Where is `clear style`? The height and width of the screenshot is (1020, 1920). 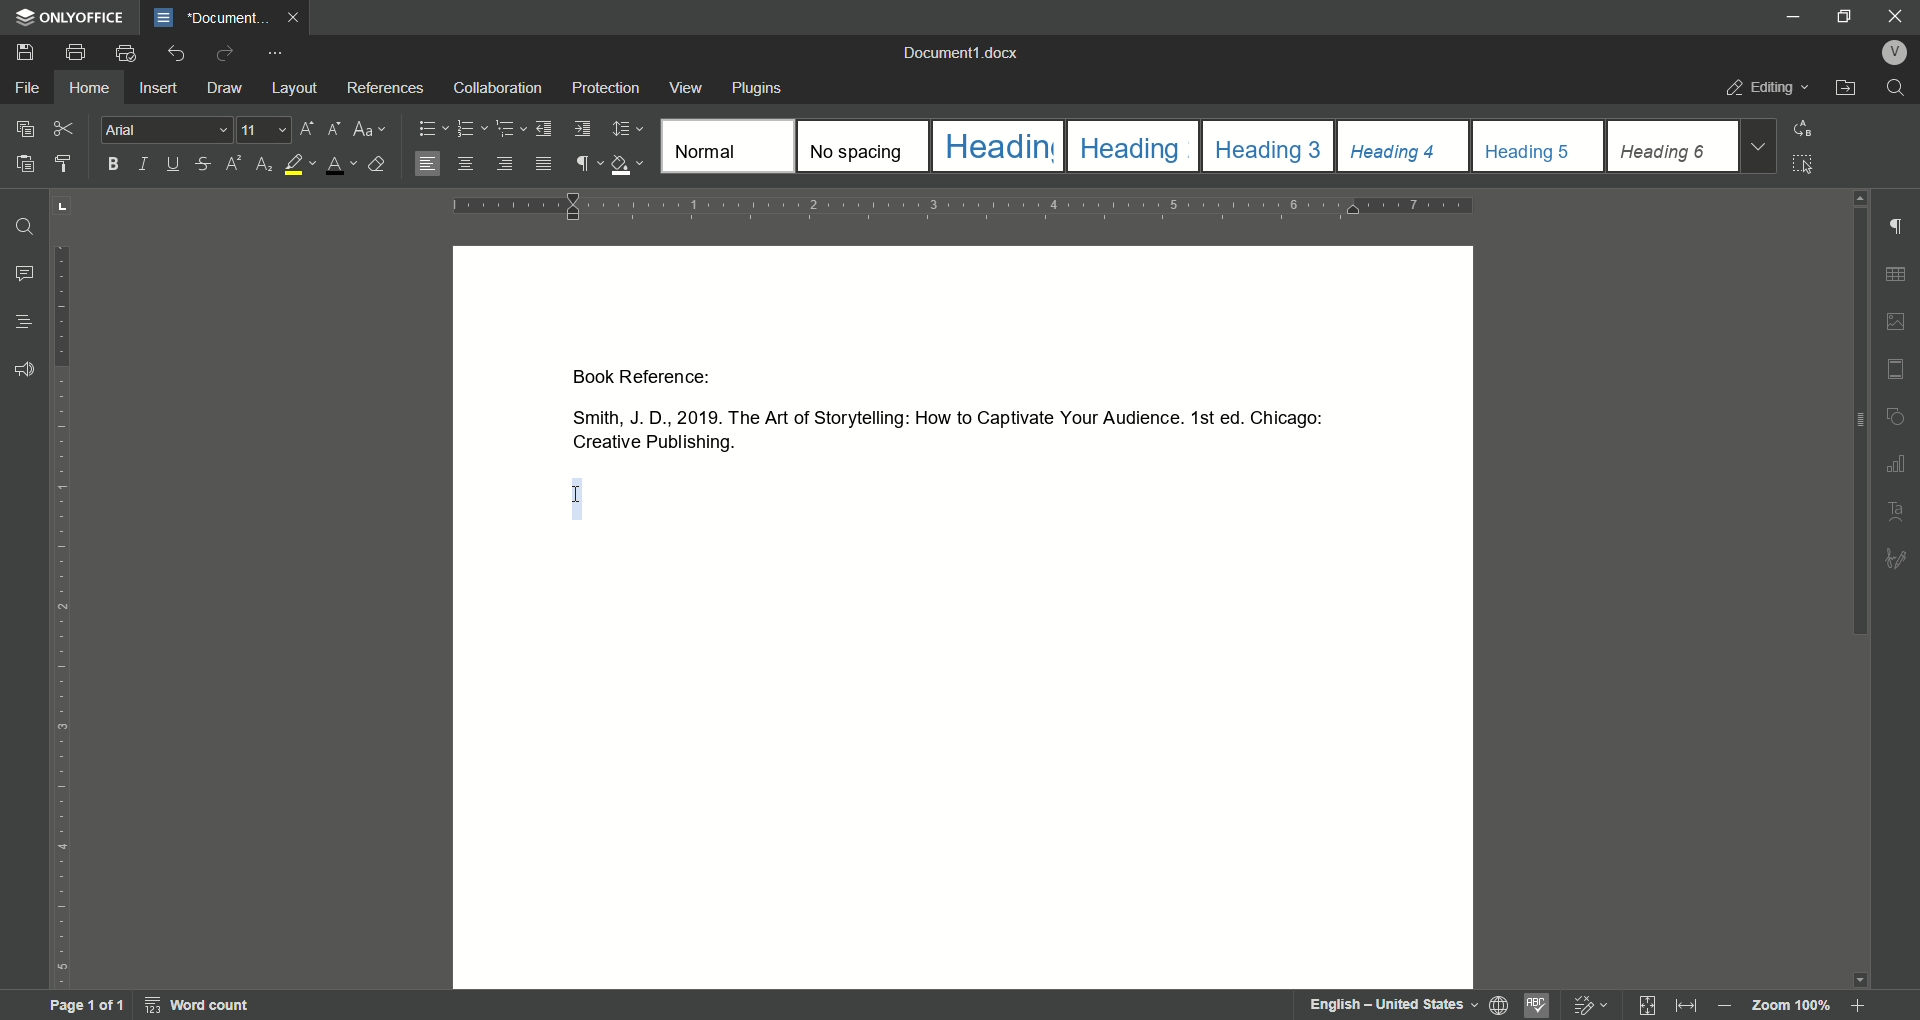
clear style is located at coordinates (380, 164).